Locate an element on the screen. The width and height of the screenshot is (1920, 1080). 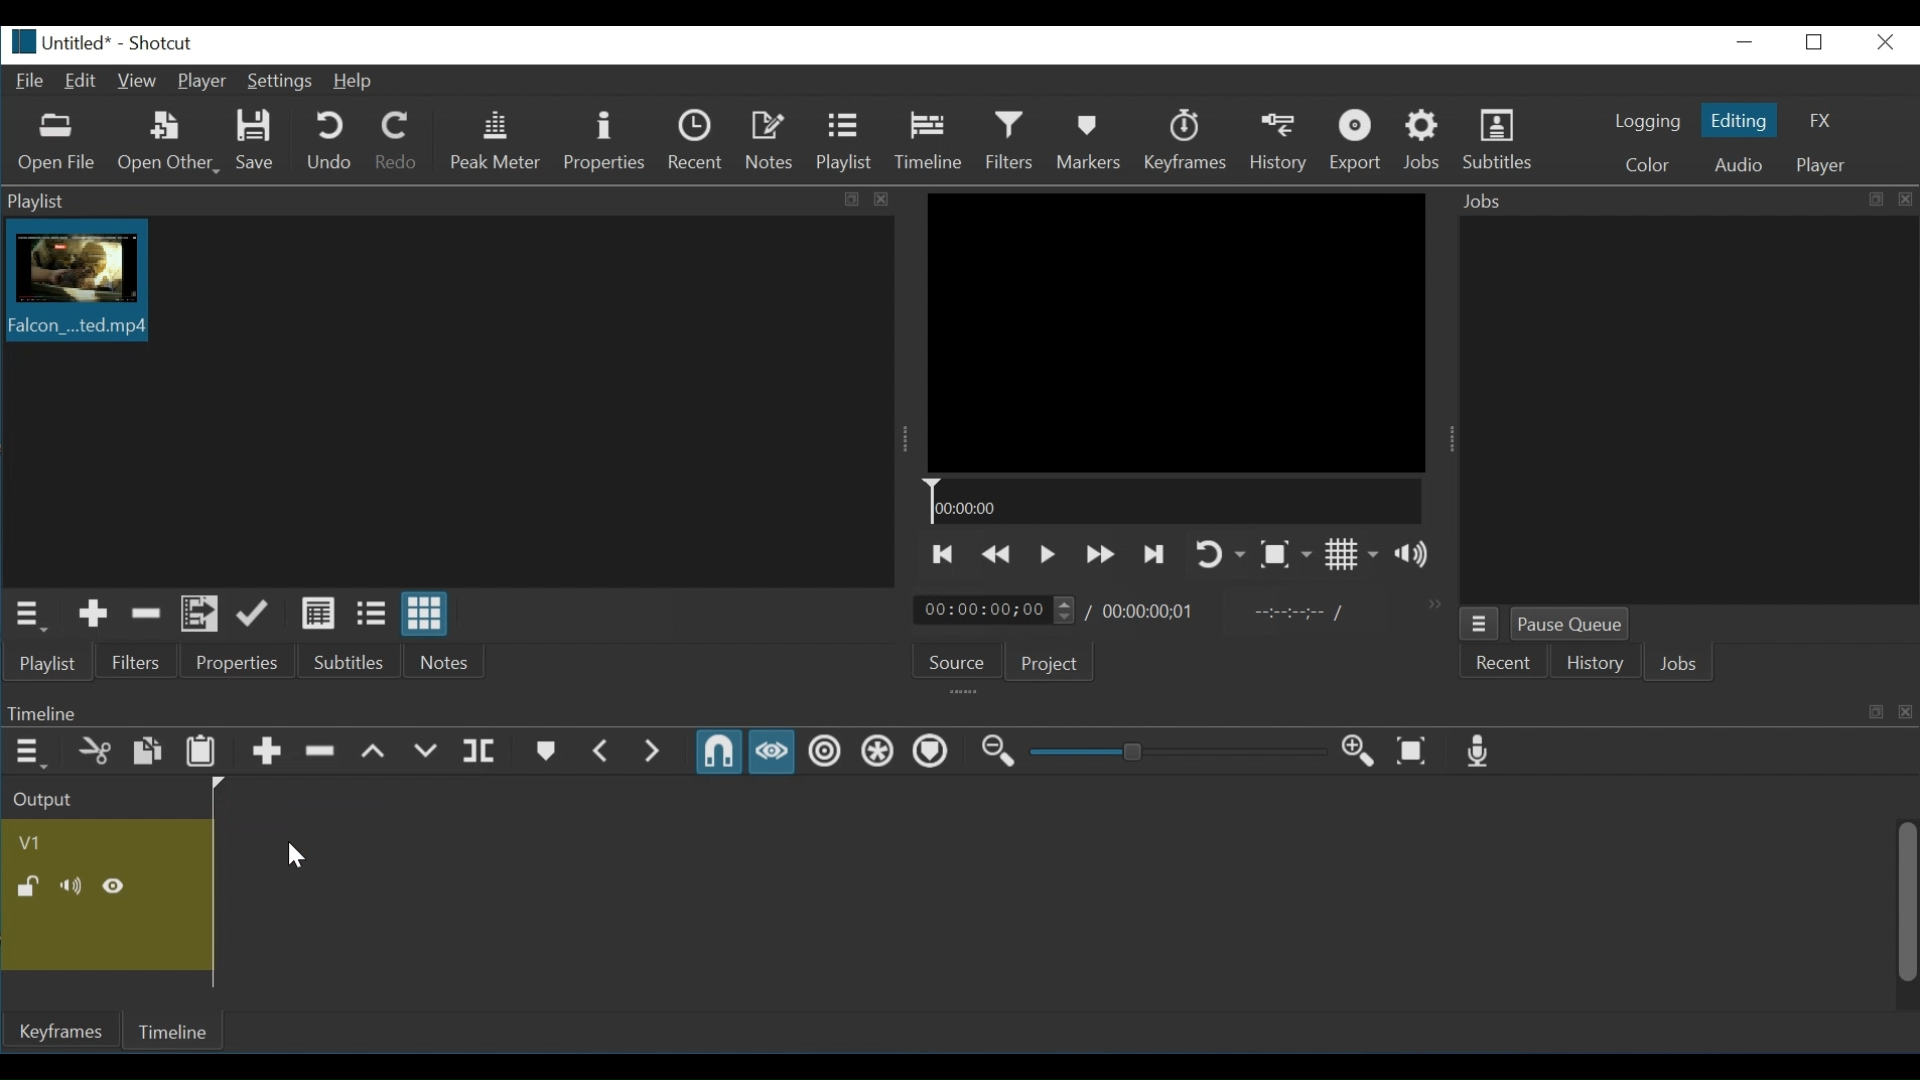
Toggle grid display on the player is located at coordinates (1351, 555).